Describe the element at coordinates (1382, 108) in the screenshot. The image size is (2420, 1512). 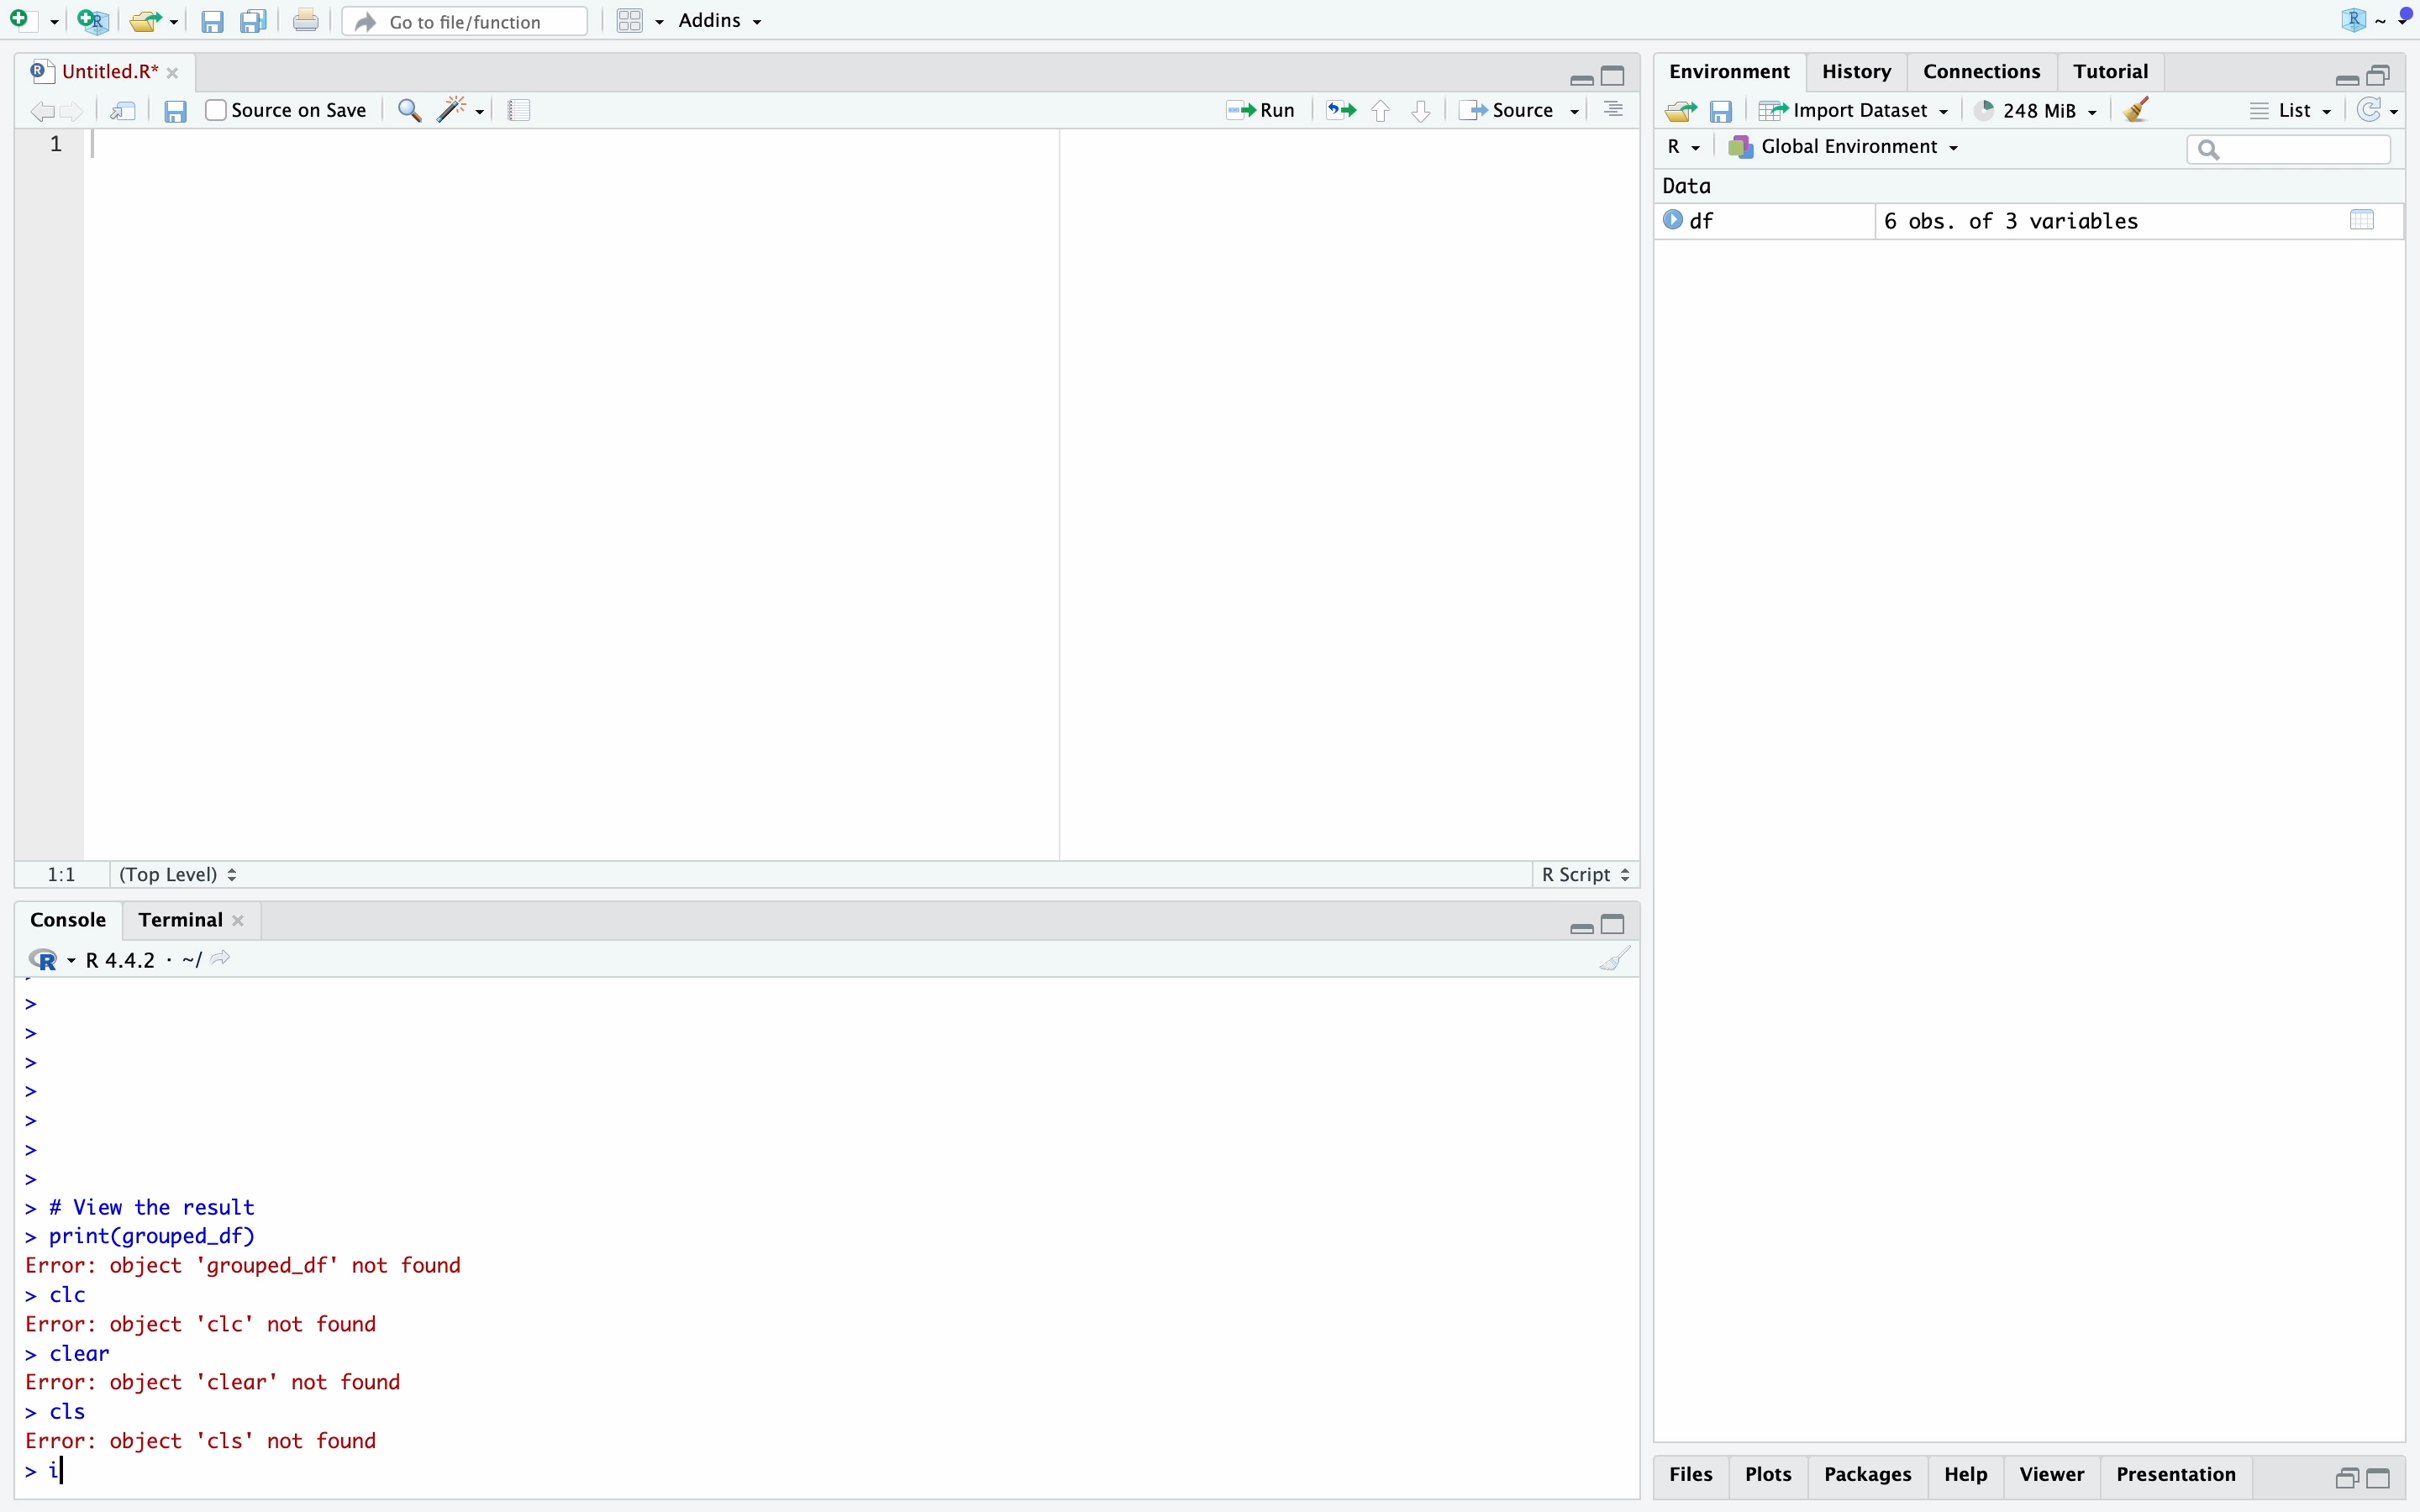
I see `Go to previous section` at that location.